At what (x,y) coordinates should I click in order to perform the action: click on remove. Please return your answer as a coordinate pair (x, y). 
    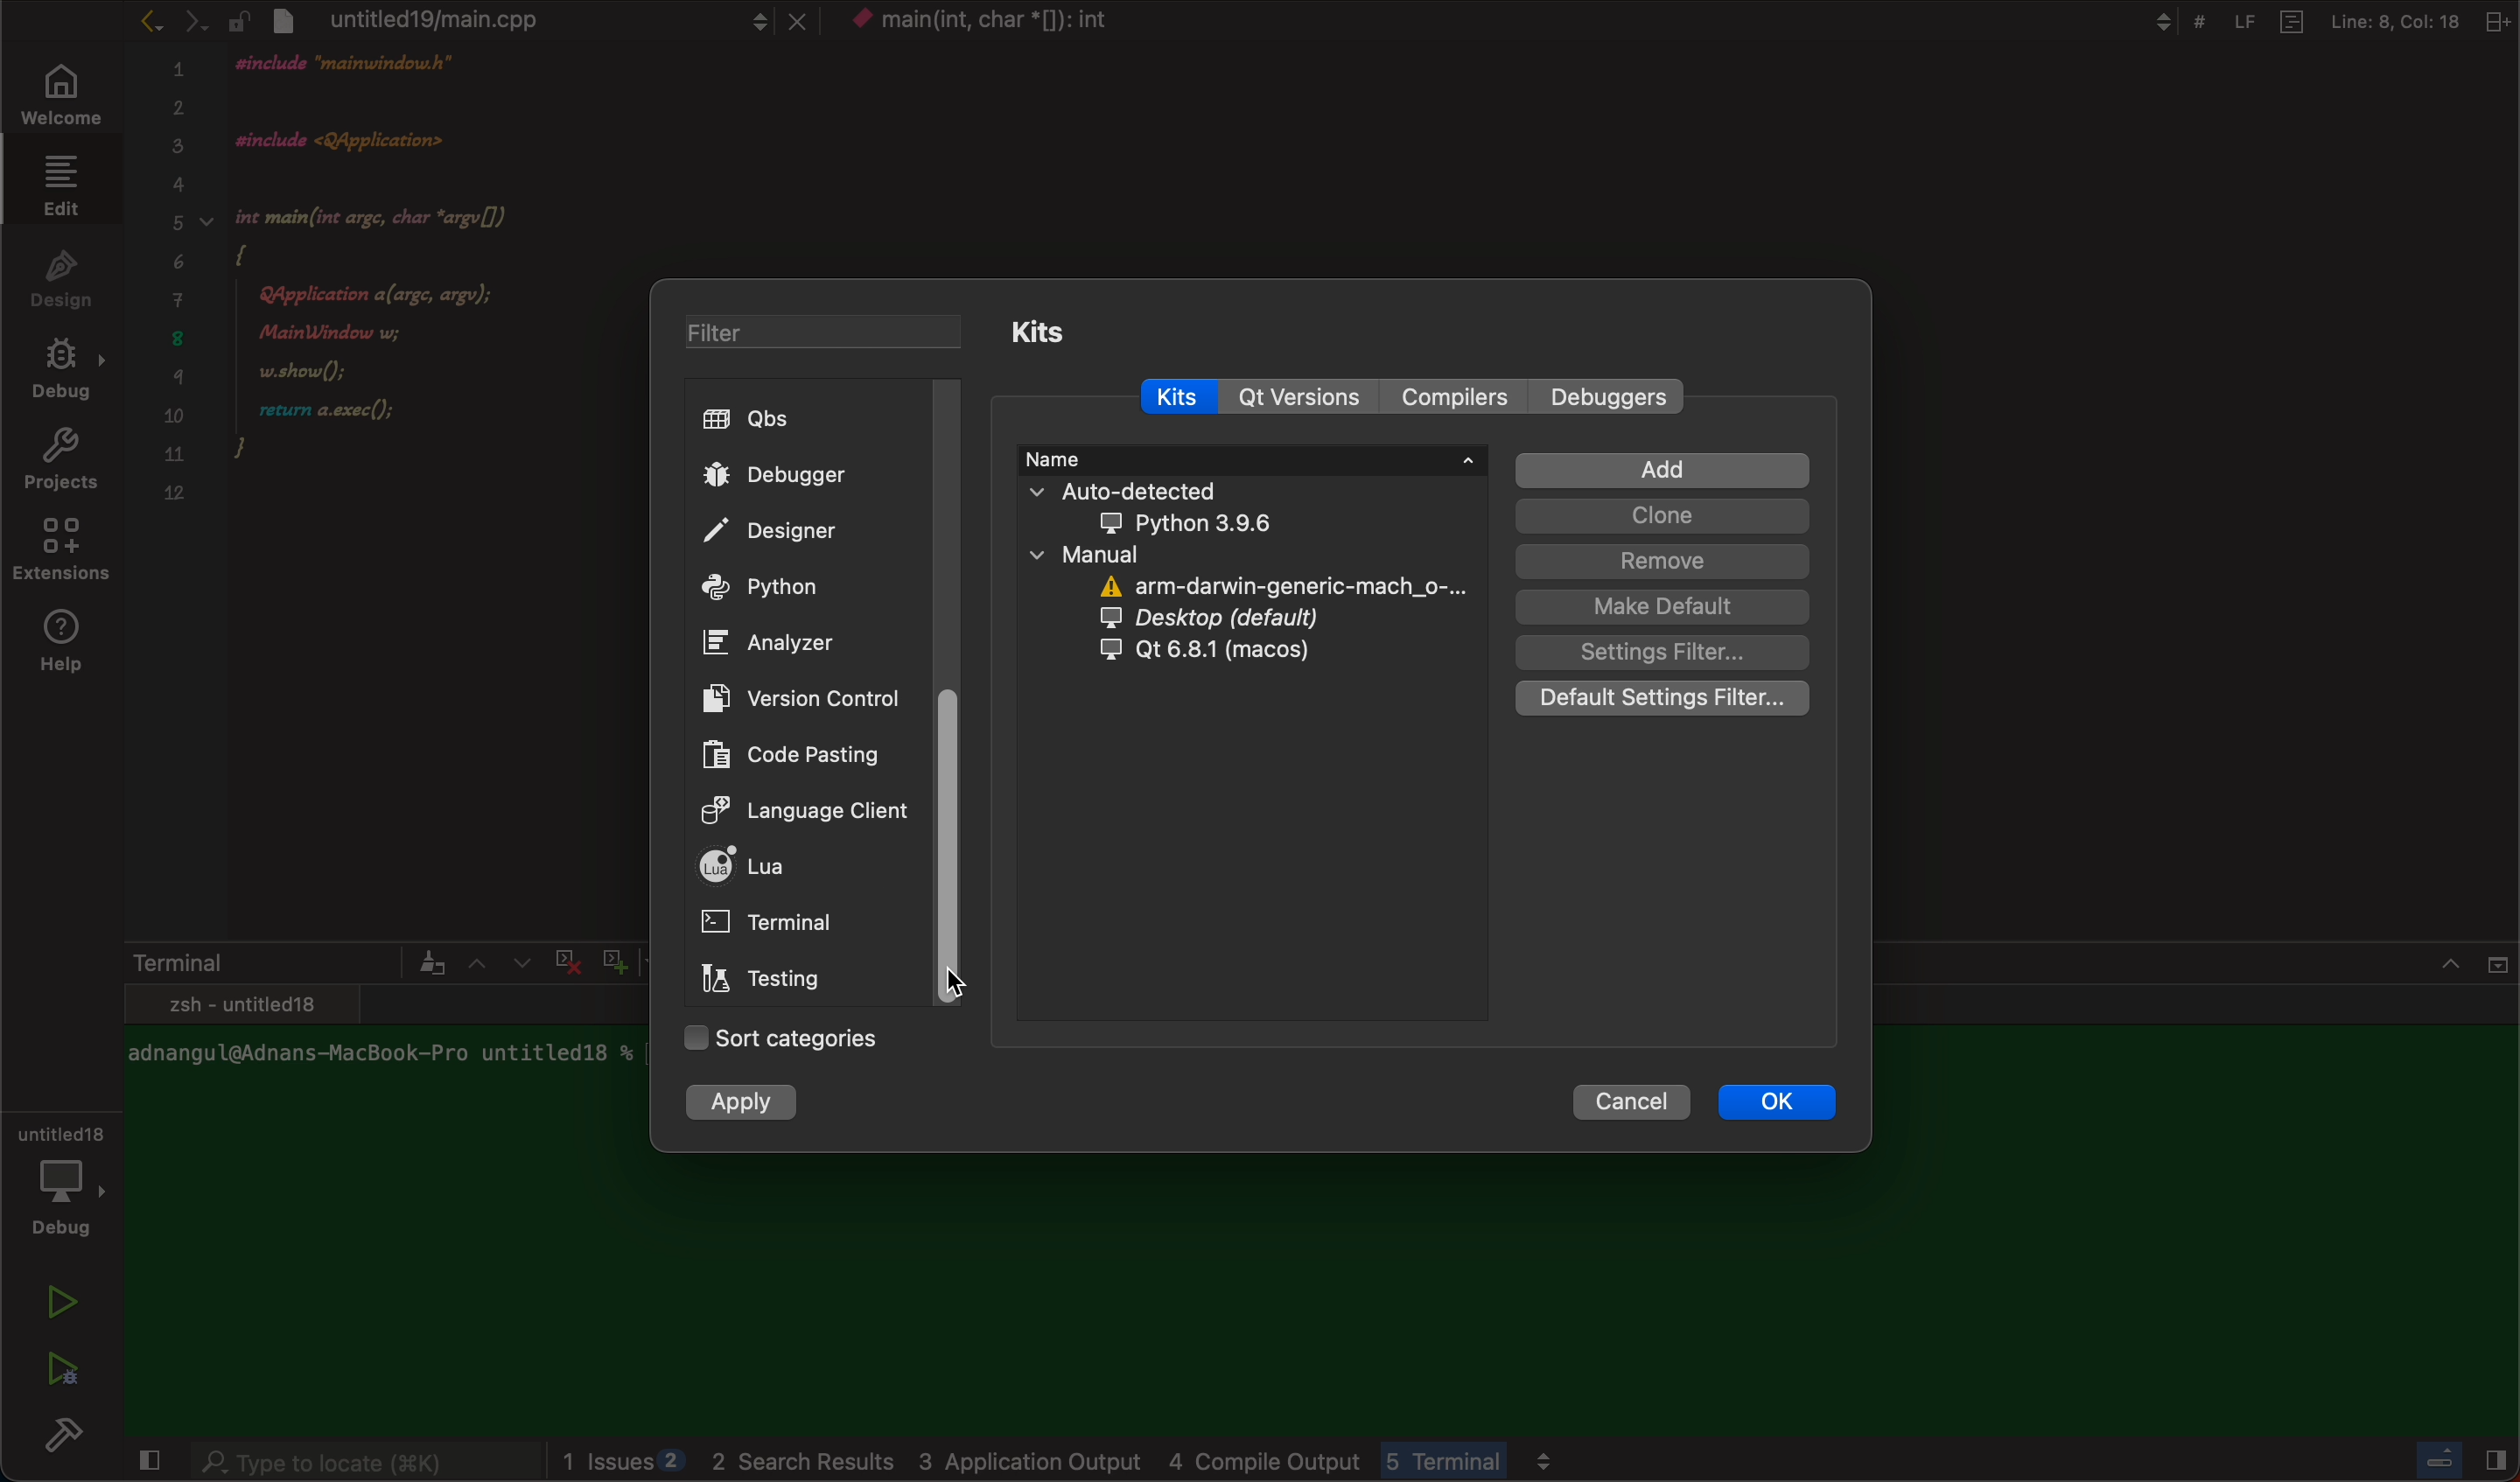
    Looking at the image, I should click on (1663, 561).